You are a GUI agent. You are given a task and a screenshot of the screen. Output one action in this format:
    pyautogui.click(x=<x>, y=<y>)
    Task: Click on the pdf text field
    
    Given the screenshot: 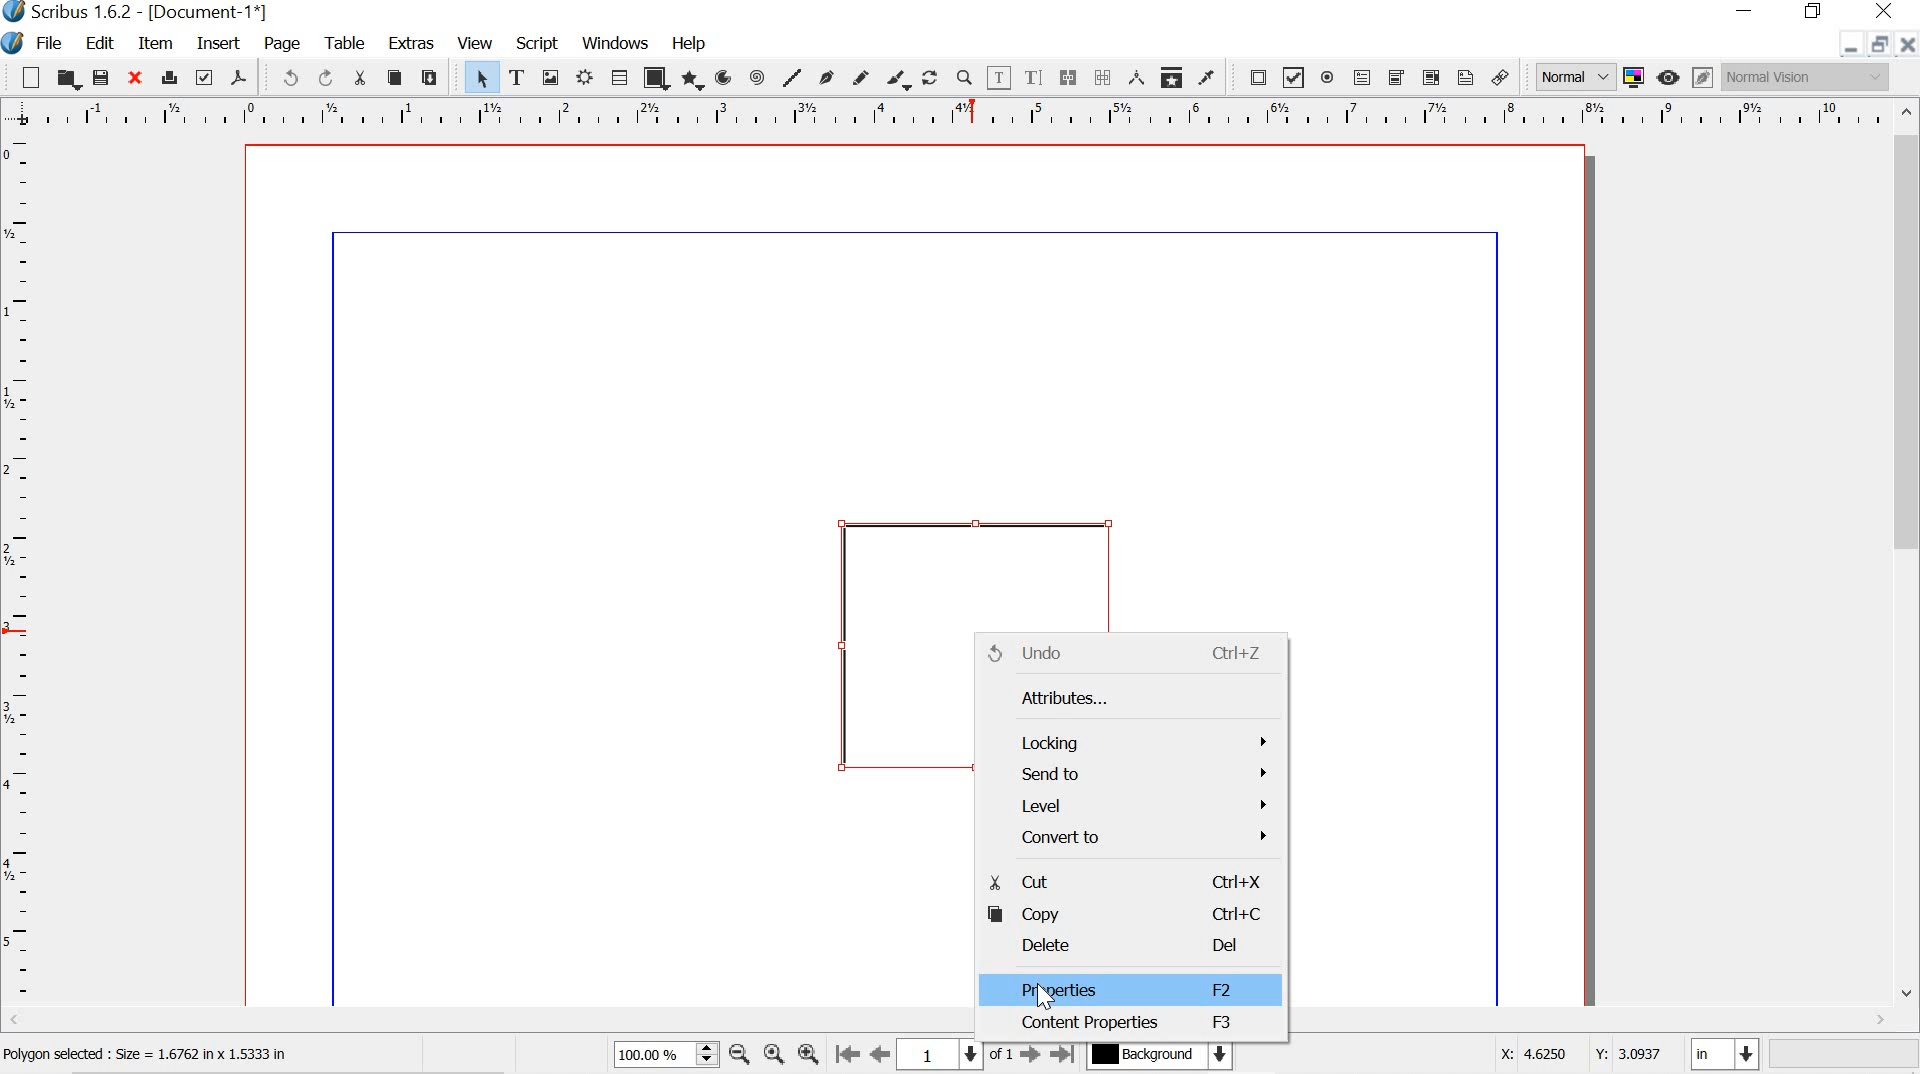 What is the action you would take?
    pyautogui.click(x=1361, y=77)
    